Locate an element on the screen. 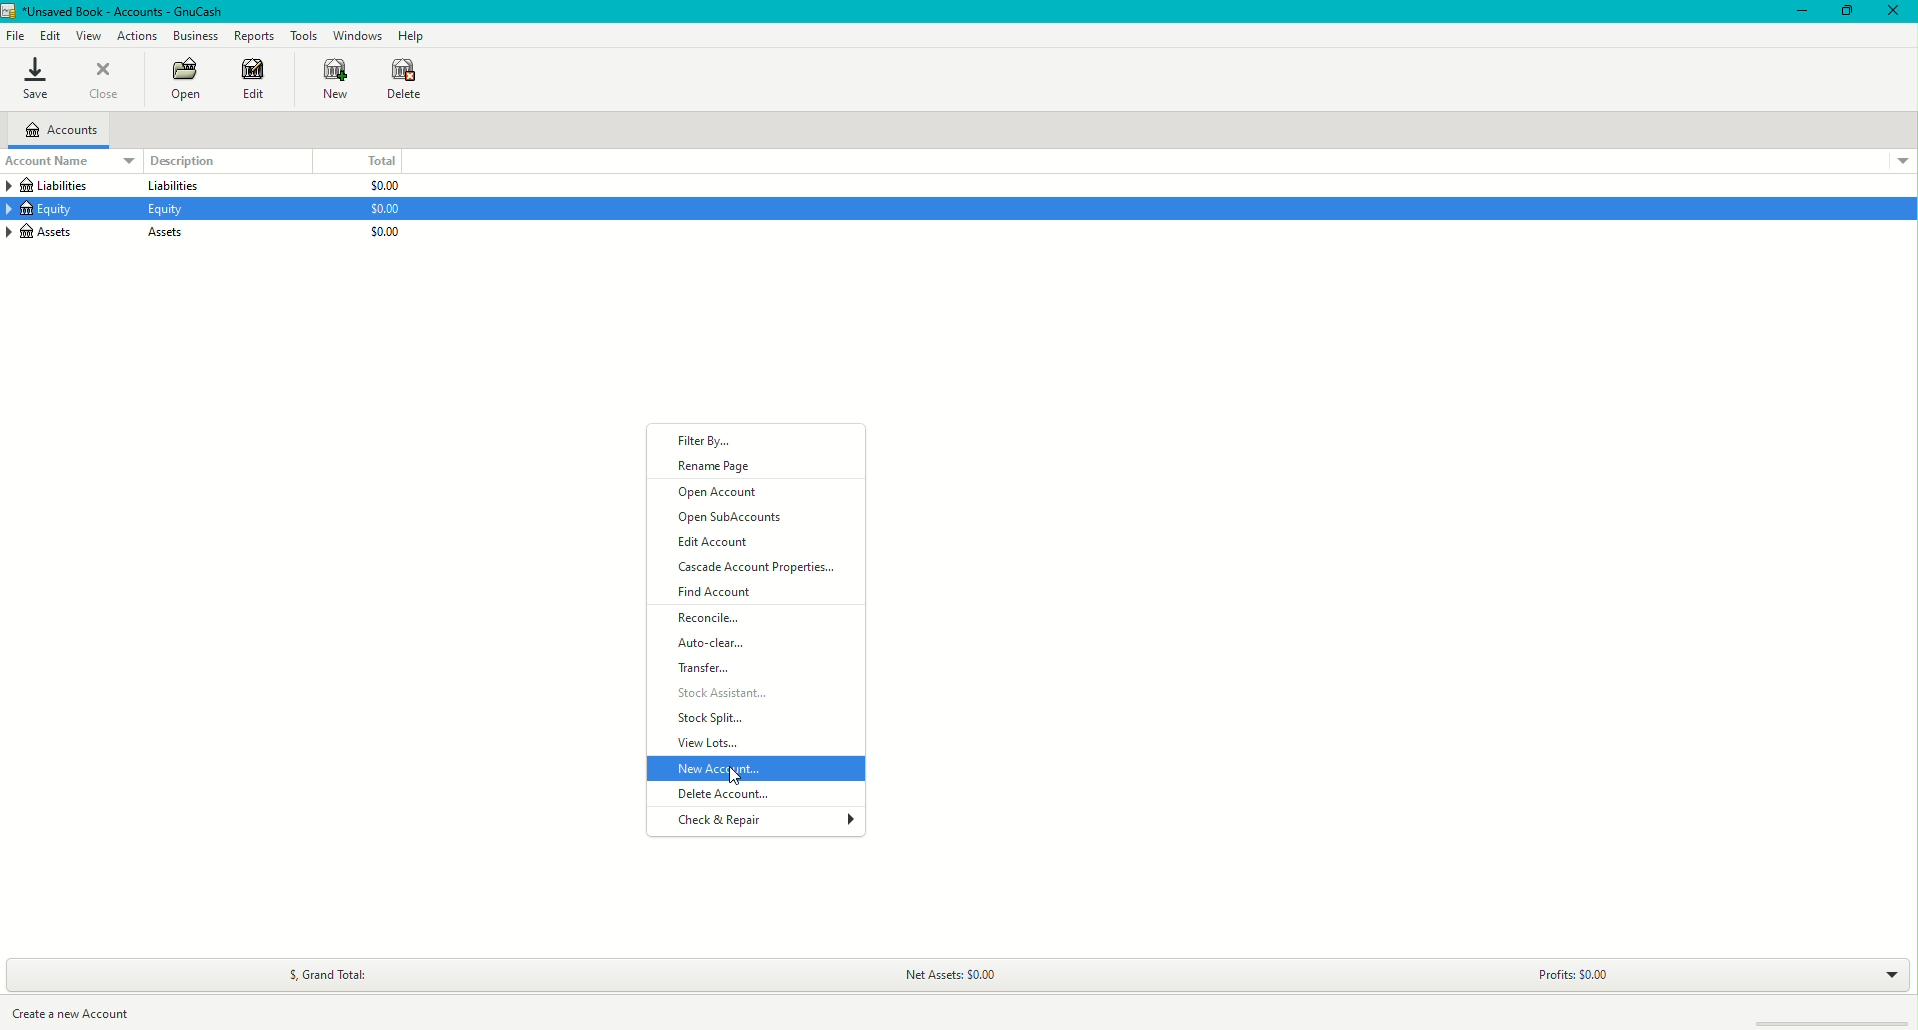 The height and width of the screenshot is (1030, 1918). $0 is located at coordinates (384, 212).